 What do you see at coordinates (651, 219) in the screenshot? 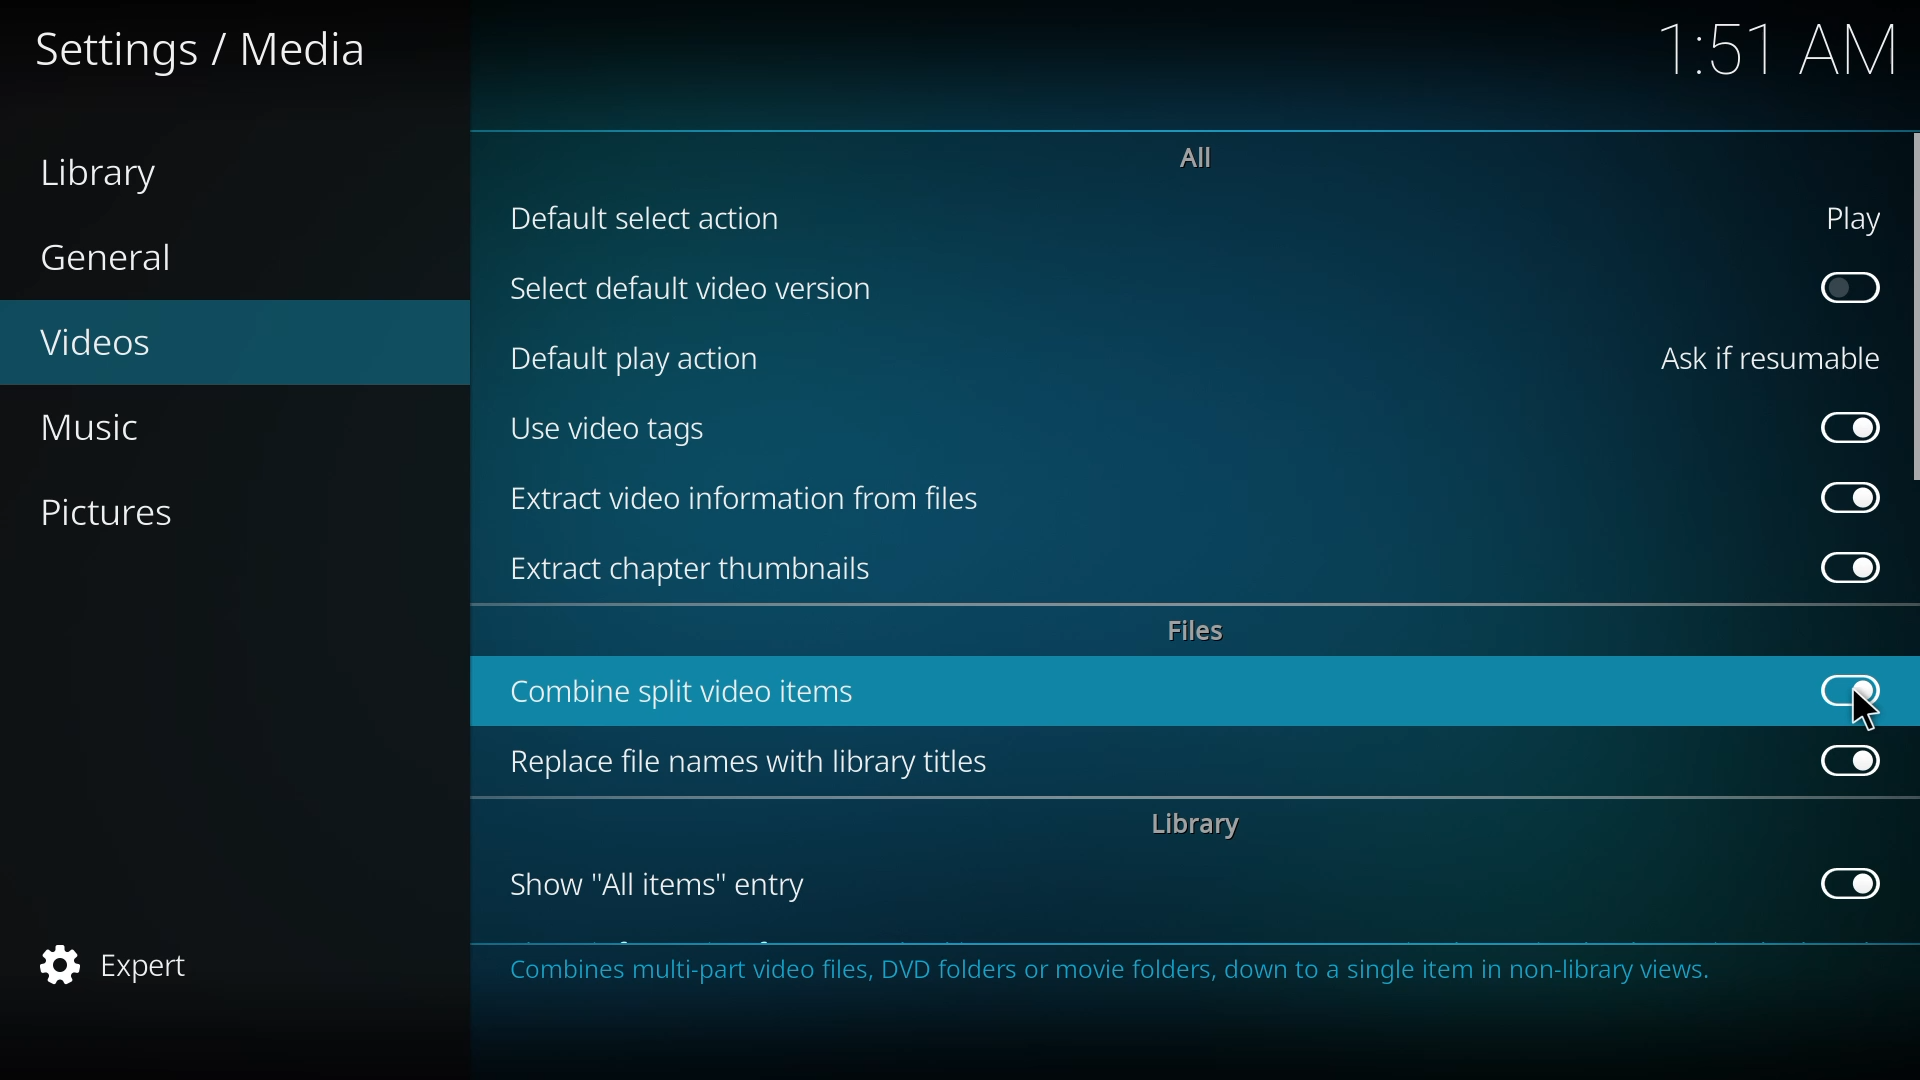
I see `default selection` at bounding box center [651, 219].